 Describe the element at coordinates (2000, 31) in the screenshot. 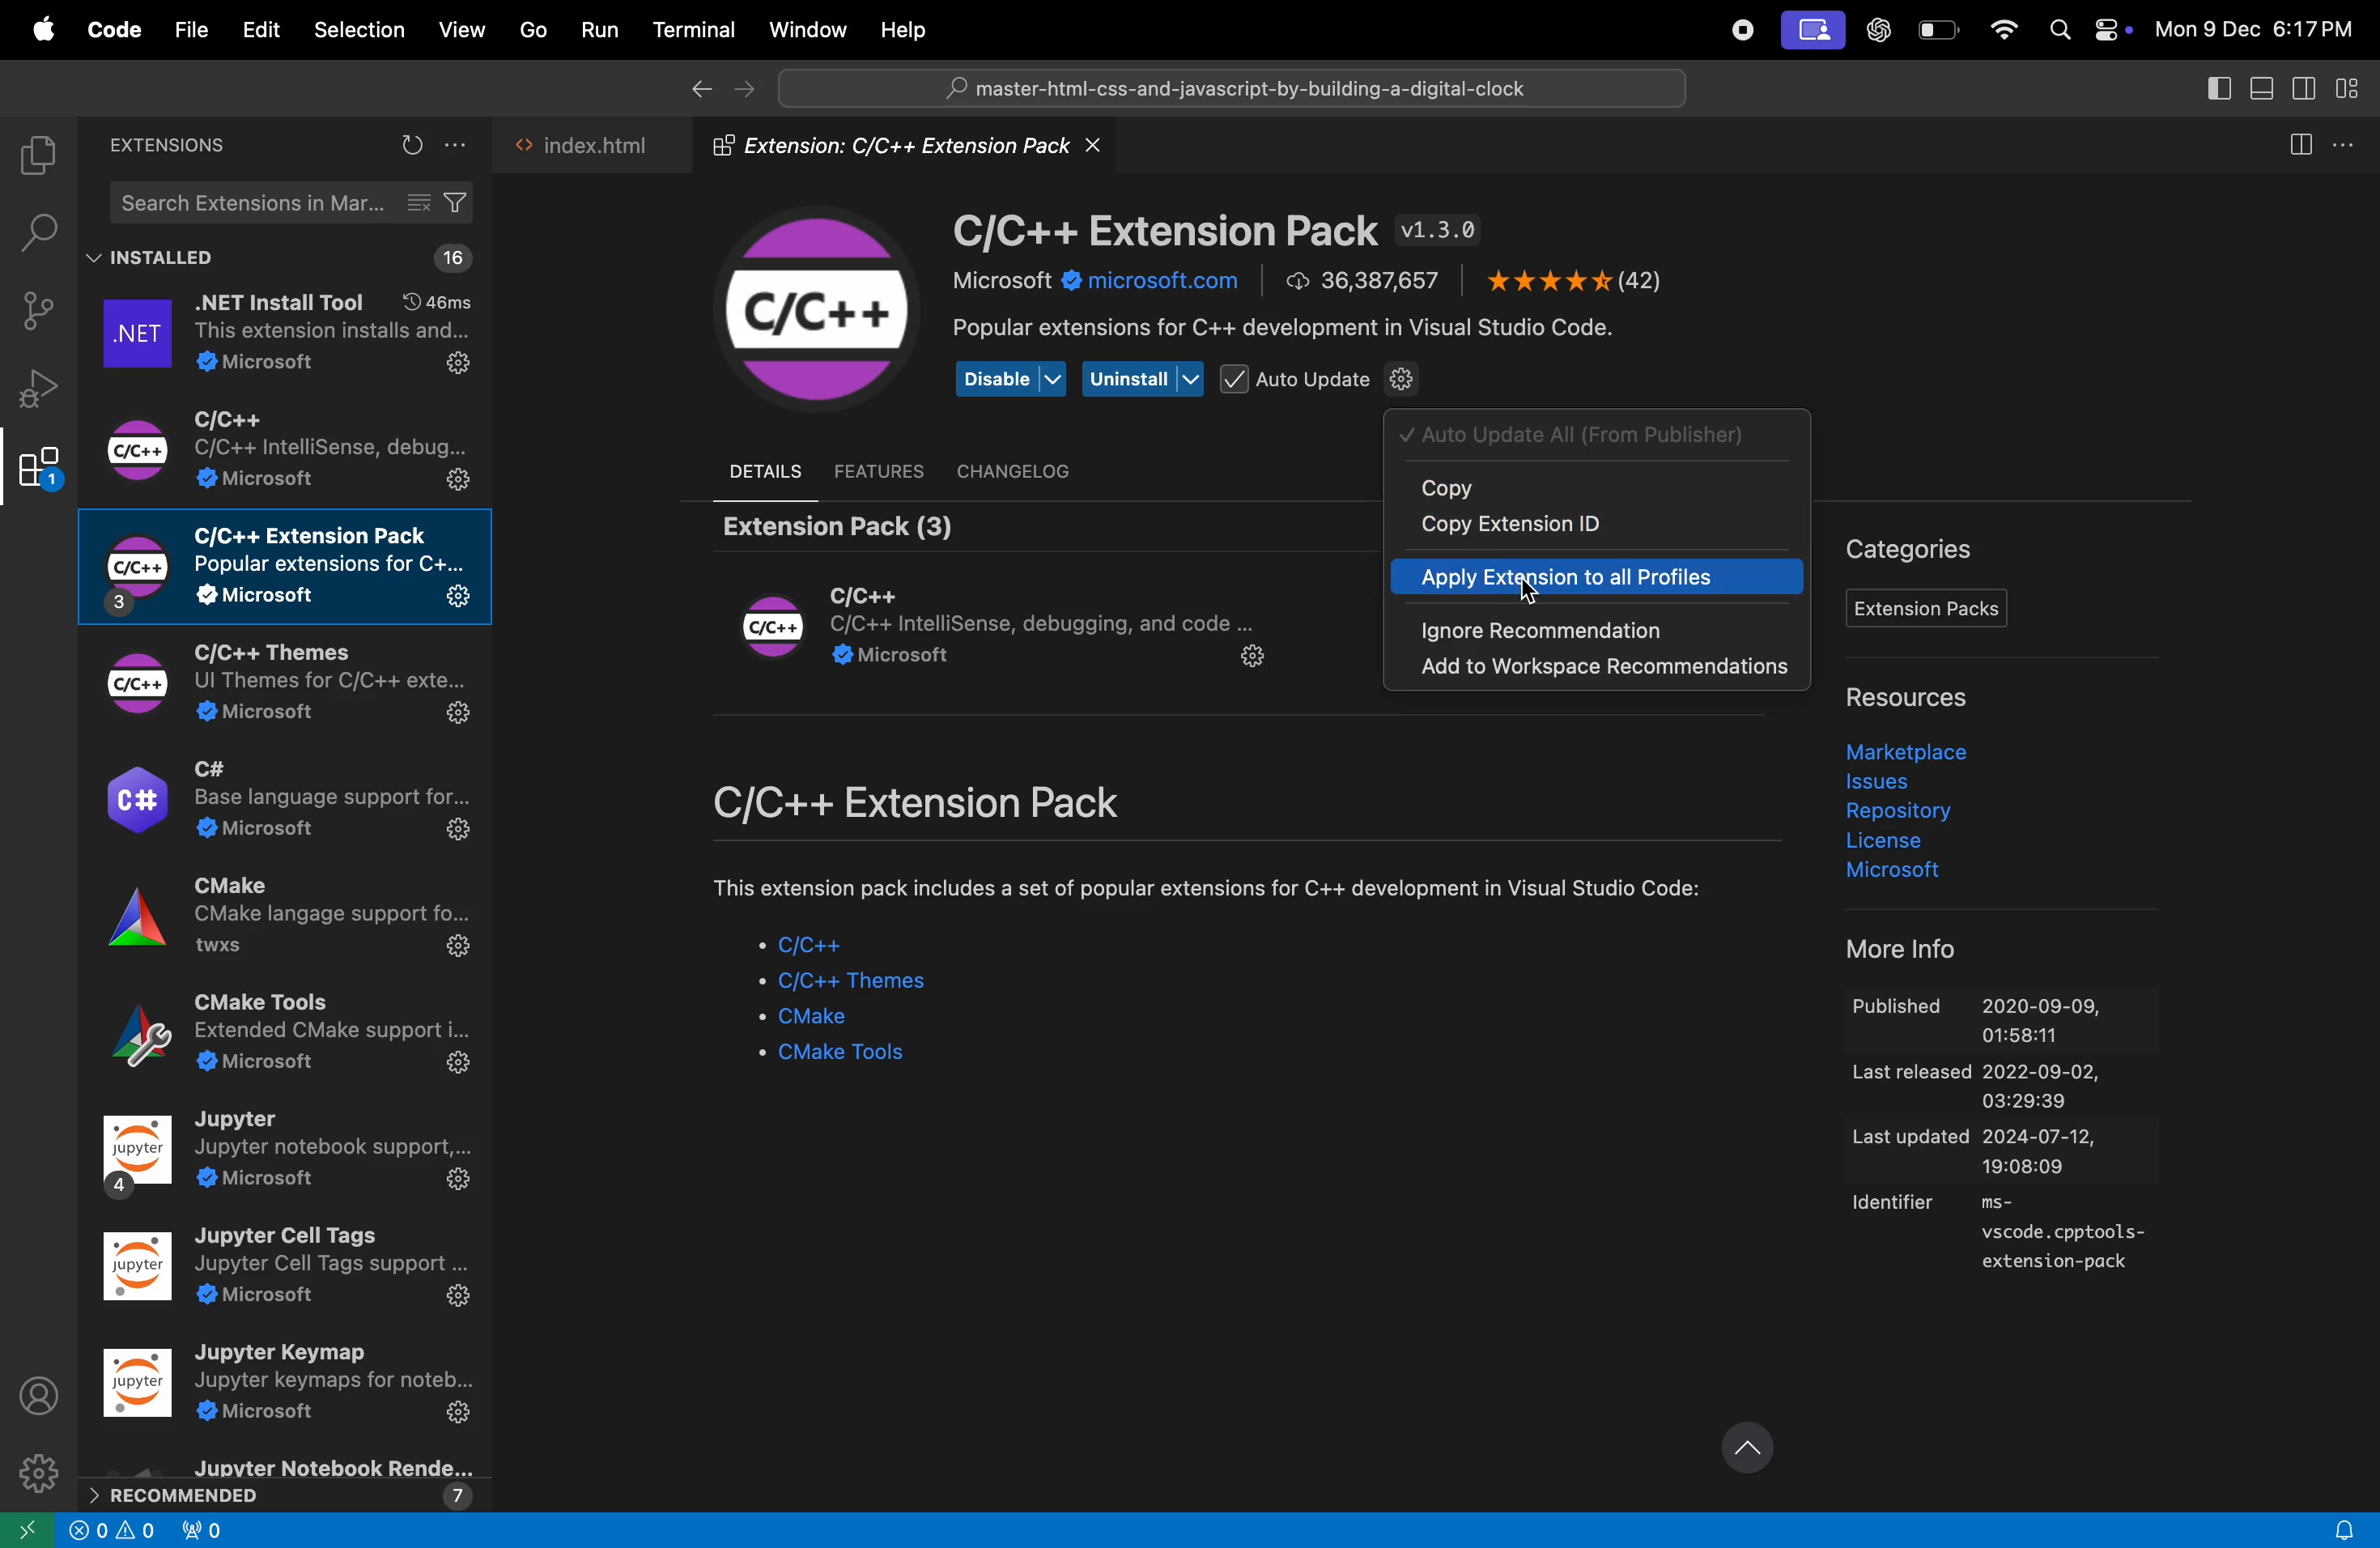

I see `wifi` at that location.